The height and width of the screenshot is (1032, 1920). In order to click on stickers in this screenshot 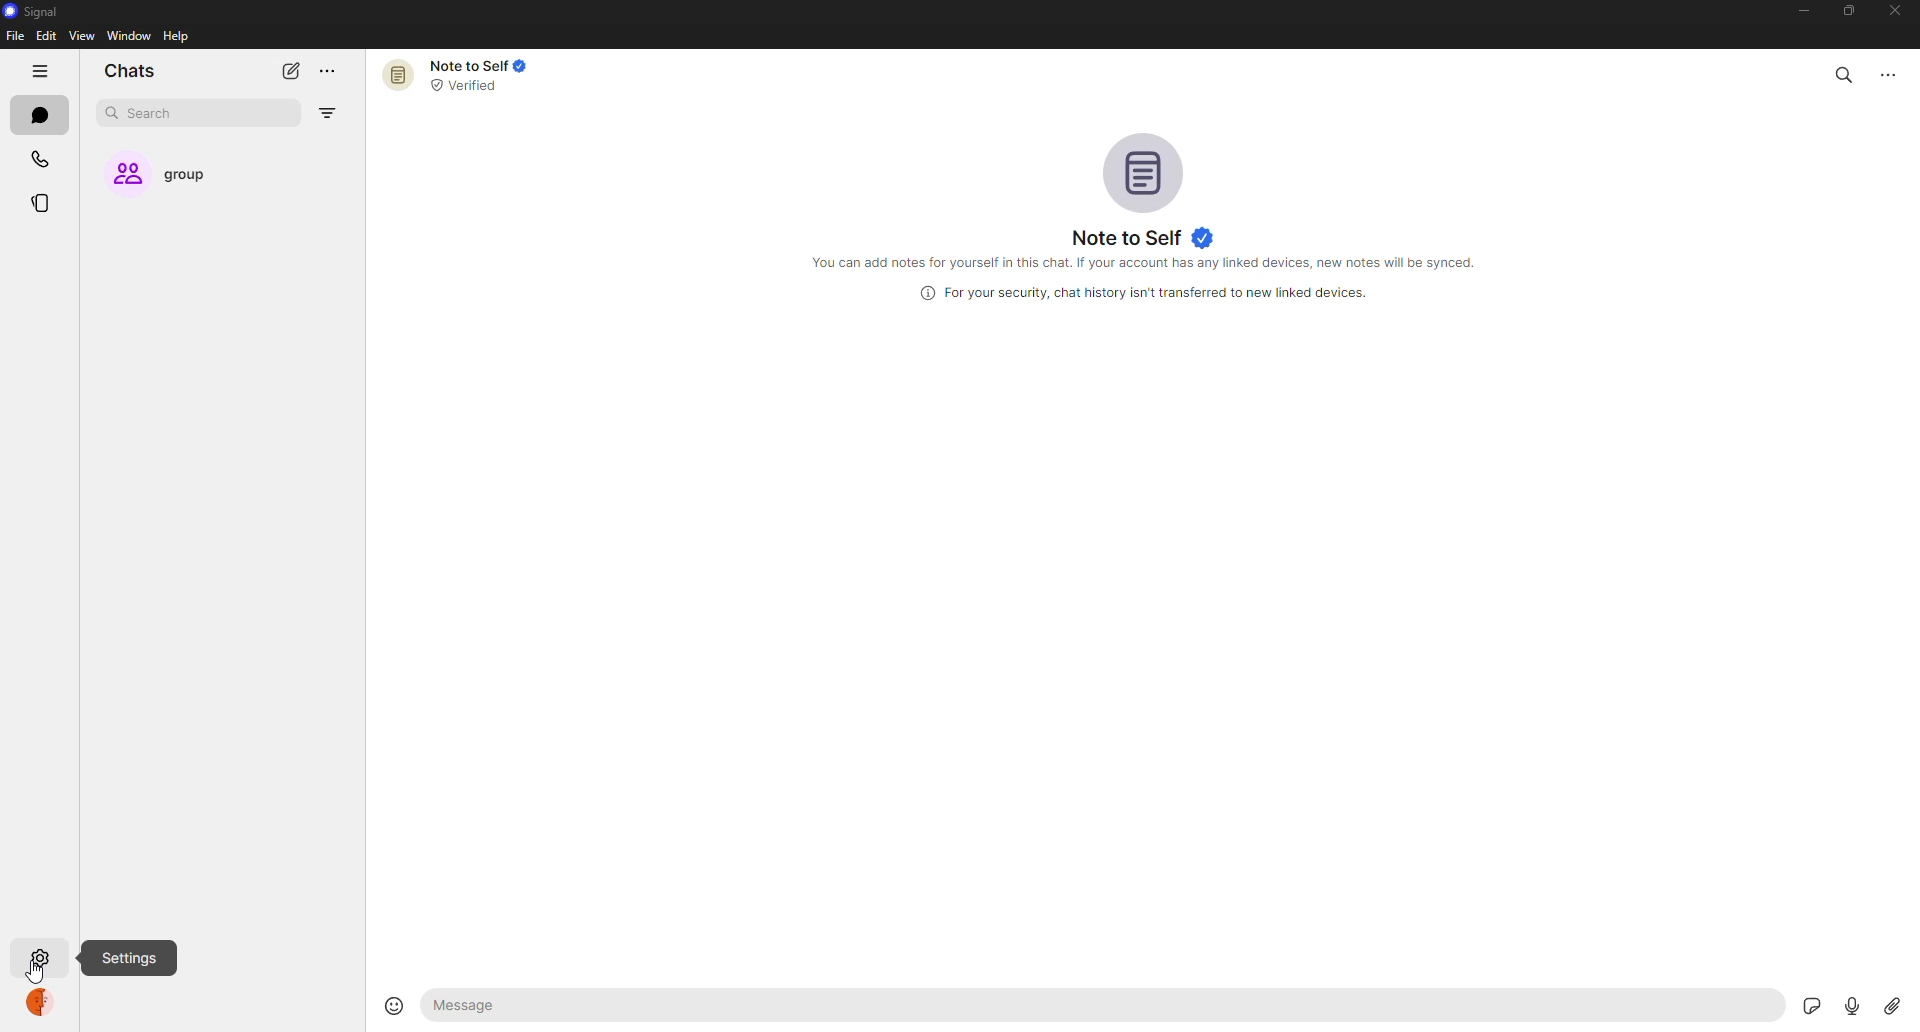, I will do `click(1808, 1005)`.